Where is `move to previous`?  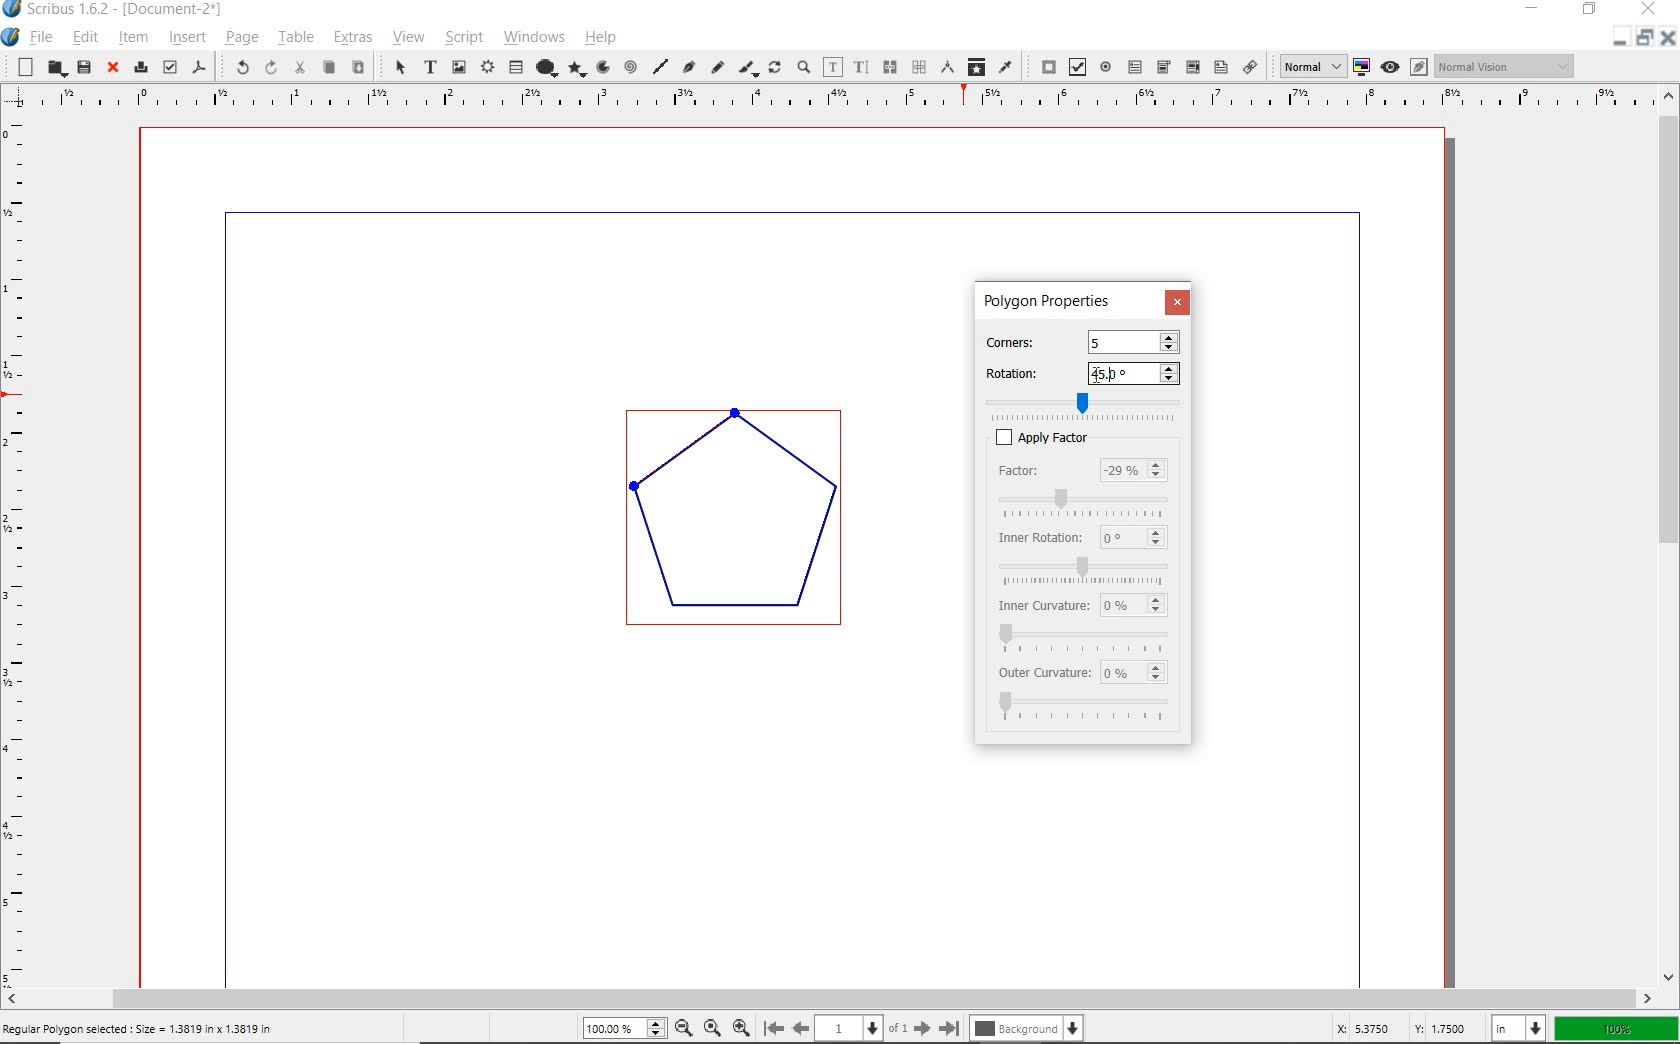
move to previous is located at coordinates (808, 1027).